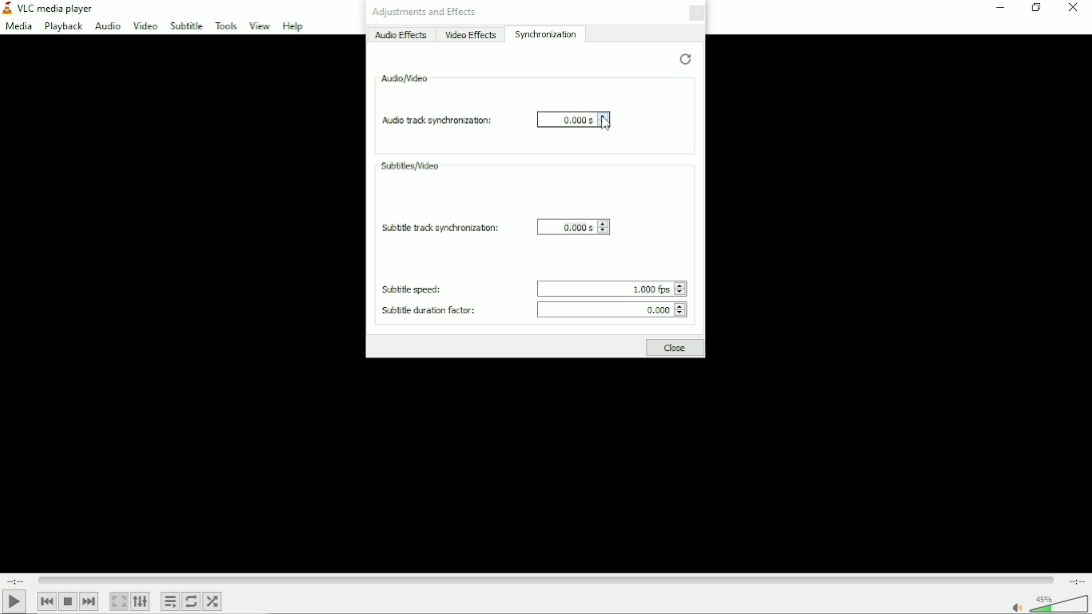 The width and height of the screenshot is (1092, 614). What do you see at coordinates (573, 224) in the screenshot?
I see `0.000 s` at bounding box center [573, 224].